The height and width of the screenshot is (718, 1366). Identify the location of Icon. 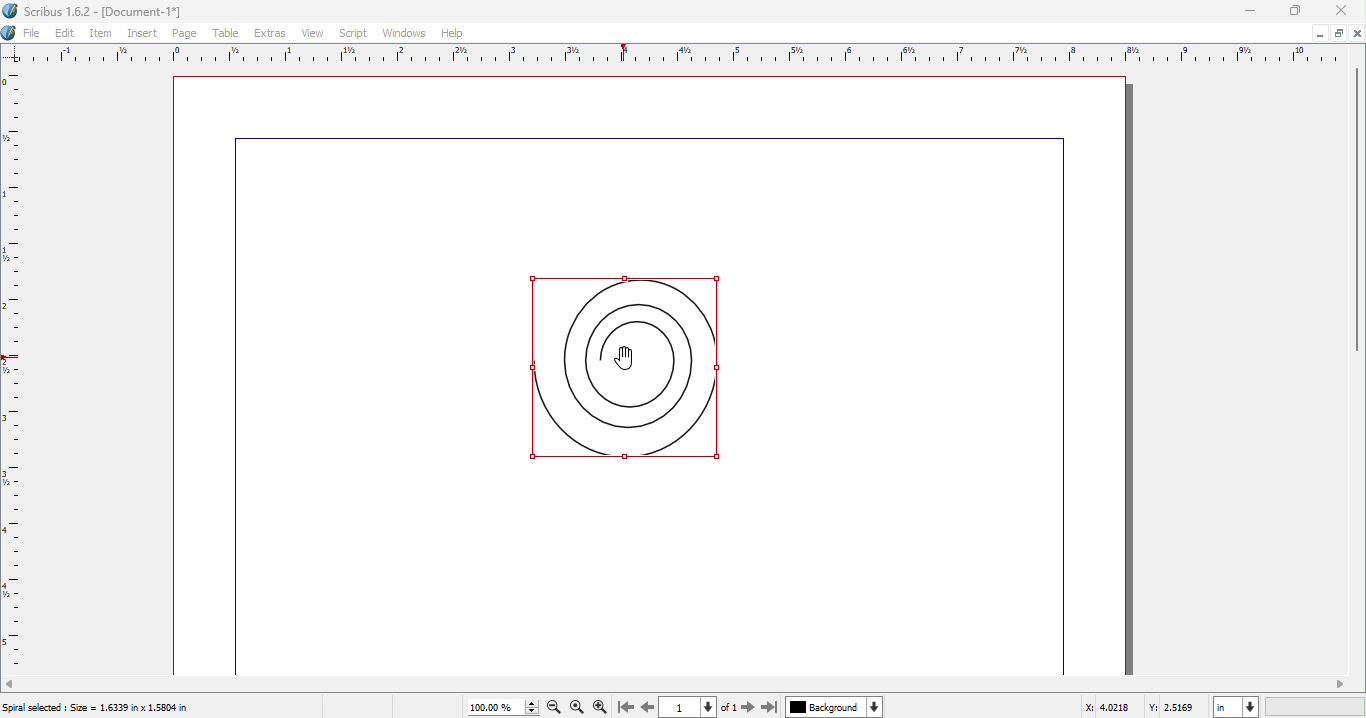
(10, 33).